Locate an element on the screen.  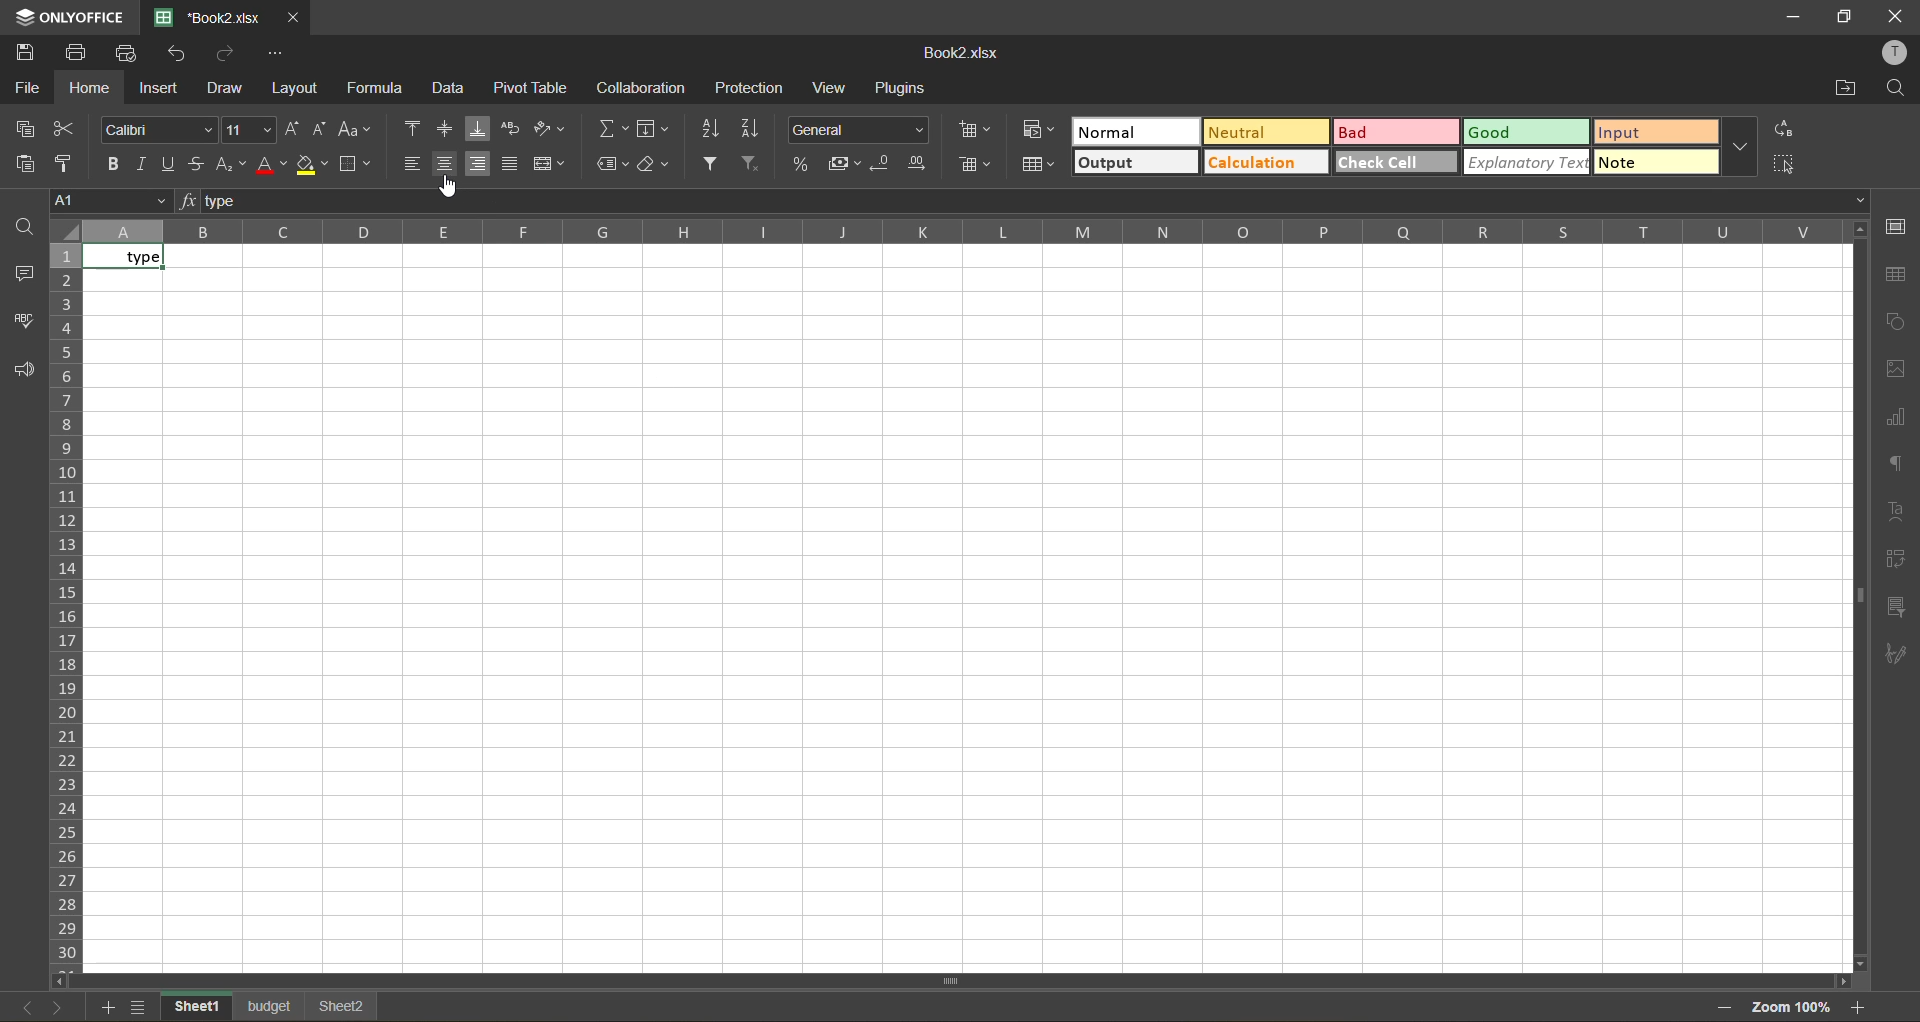
wrap text is located at coordinates (515, 125).